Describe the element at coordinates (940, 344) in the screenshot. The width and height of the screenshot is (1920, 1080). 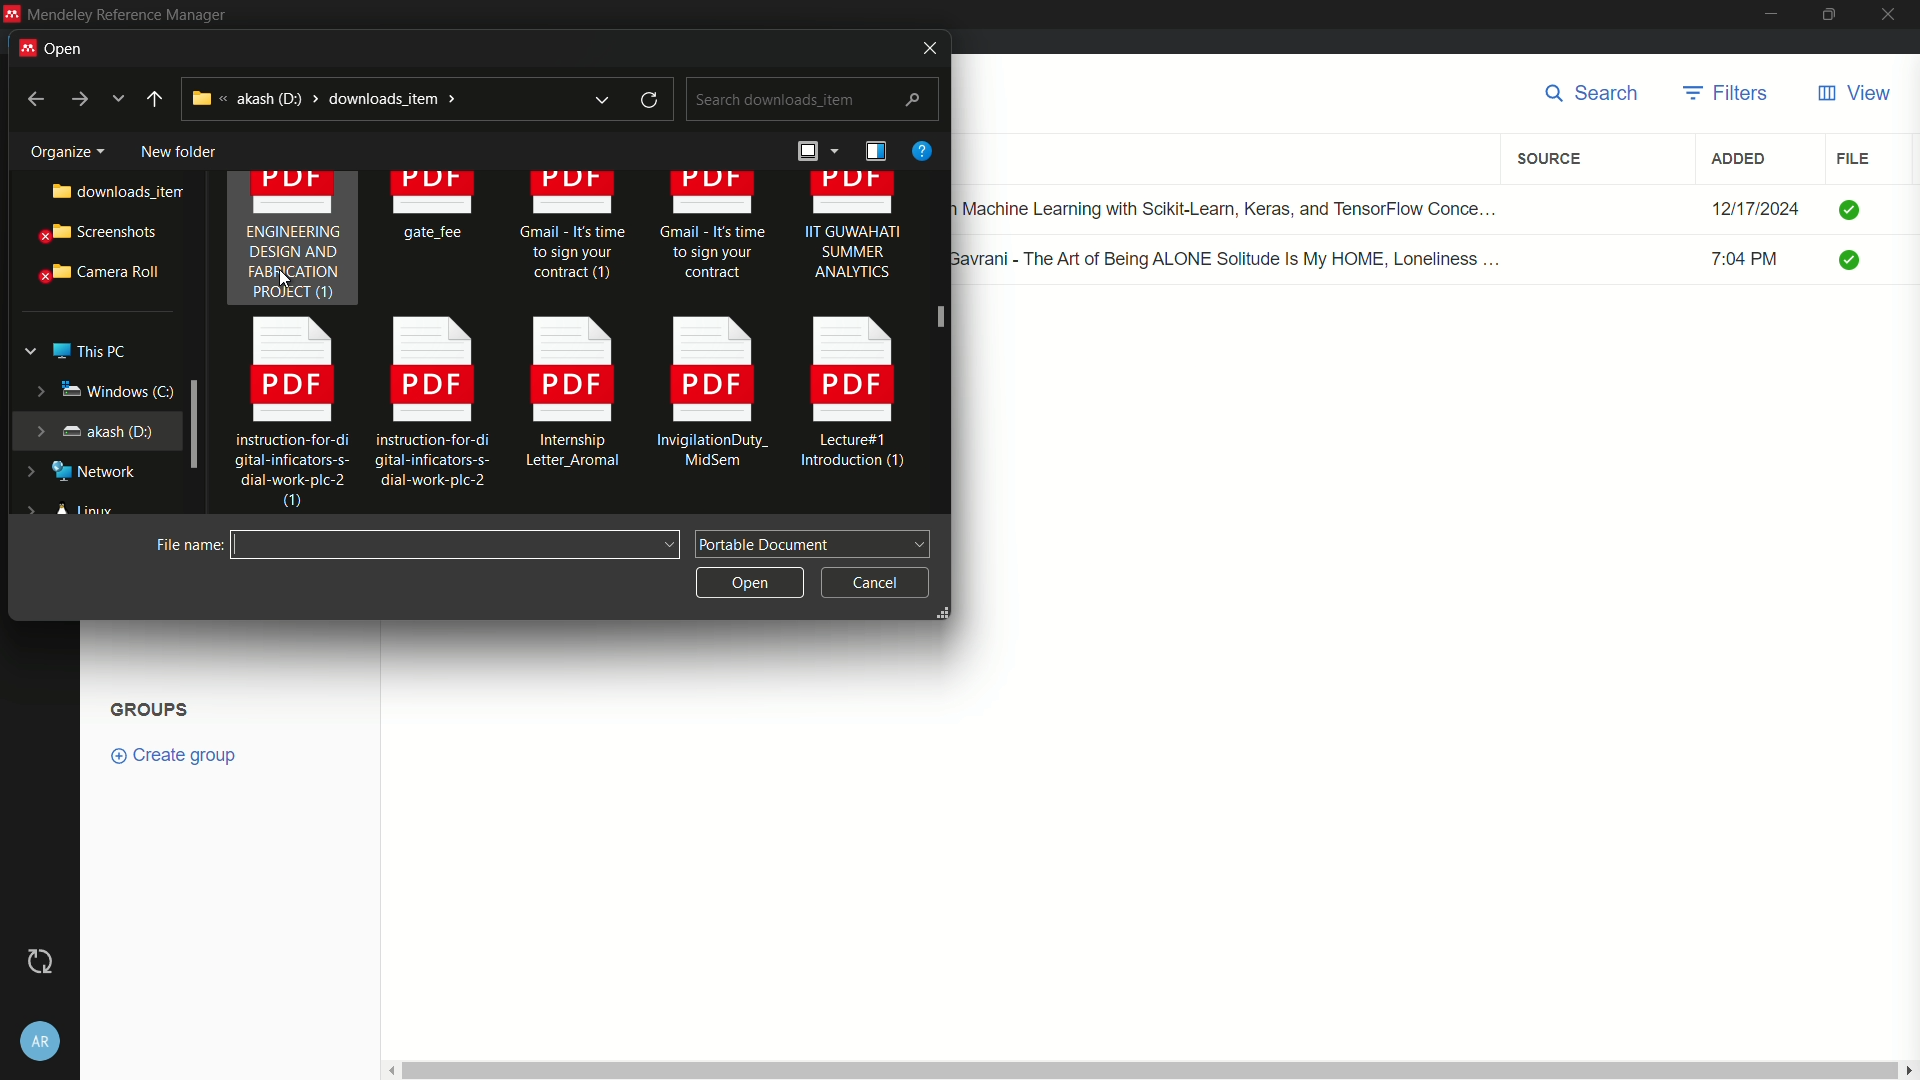
I see `scroll bar` at that location.